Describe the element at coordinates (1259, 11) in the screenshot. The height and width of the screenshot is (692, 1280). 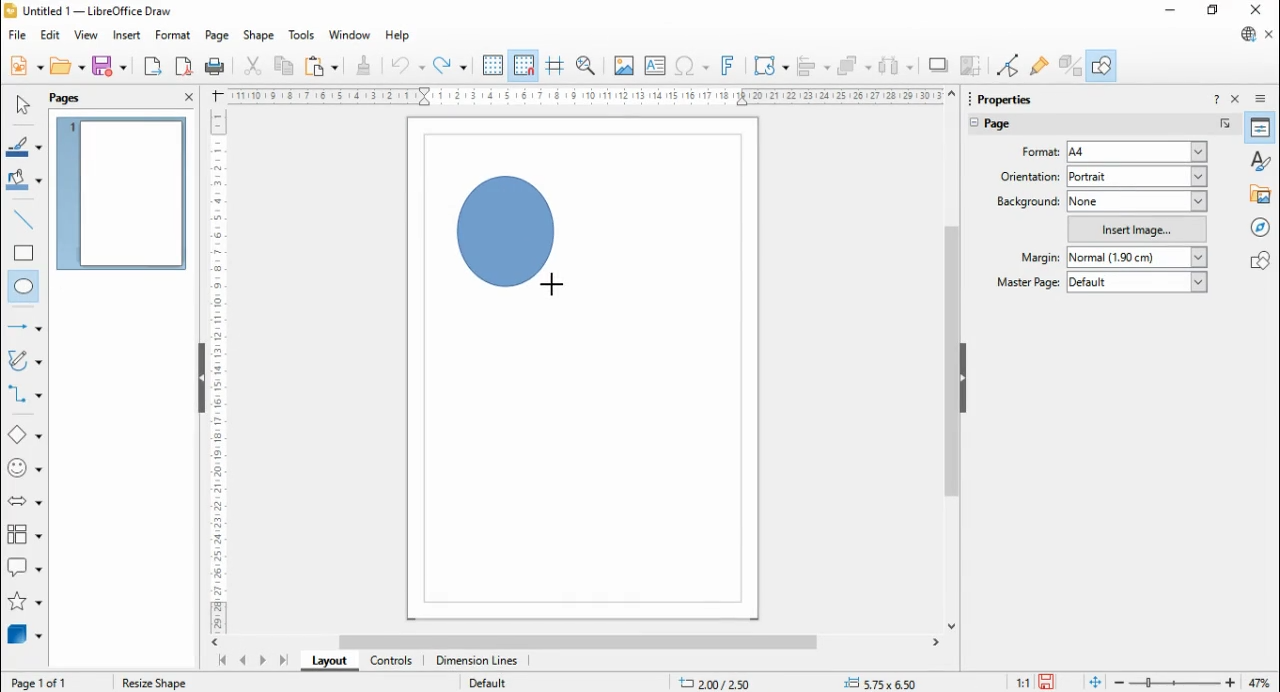
I see `close windo` at that location.